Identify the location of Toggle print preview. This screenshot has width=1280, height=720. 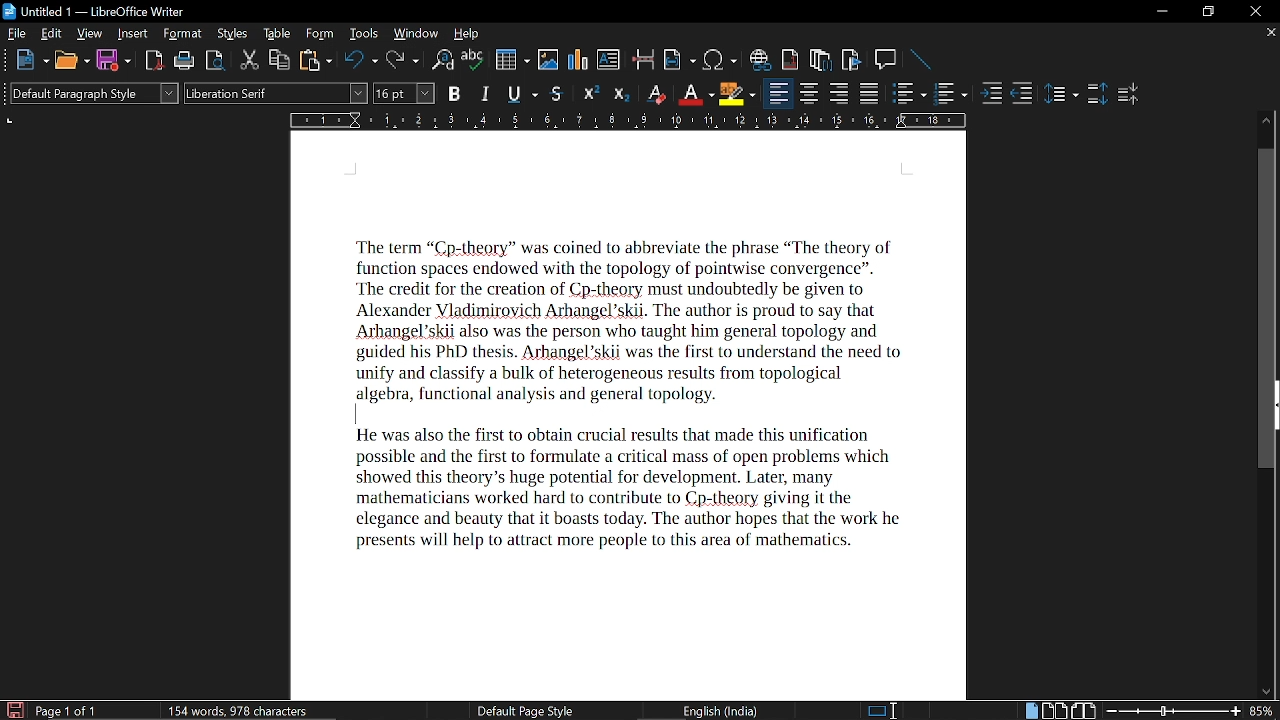
(214, 61).